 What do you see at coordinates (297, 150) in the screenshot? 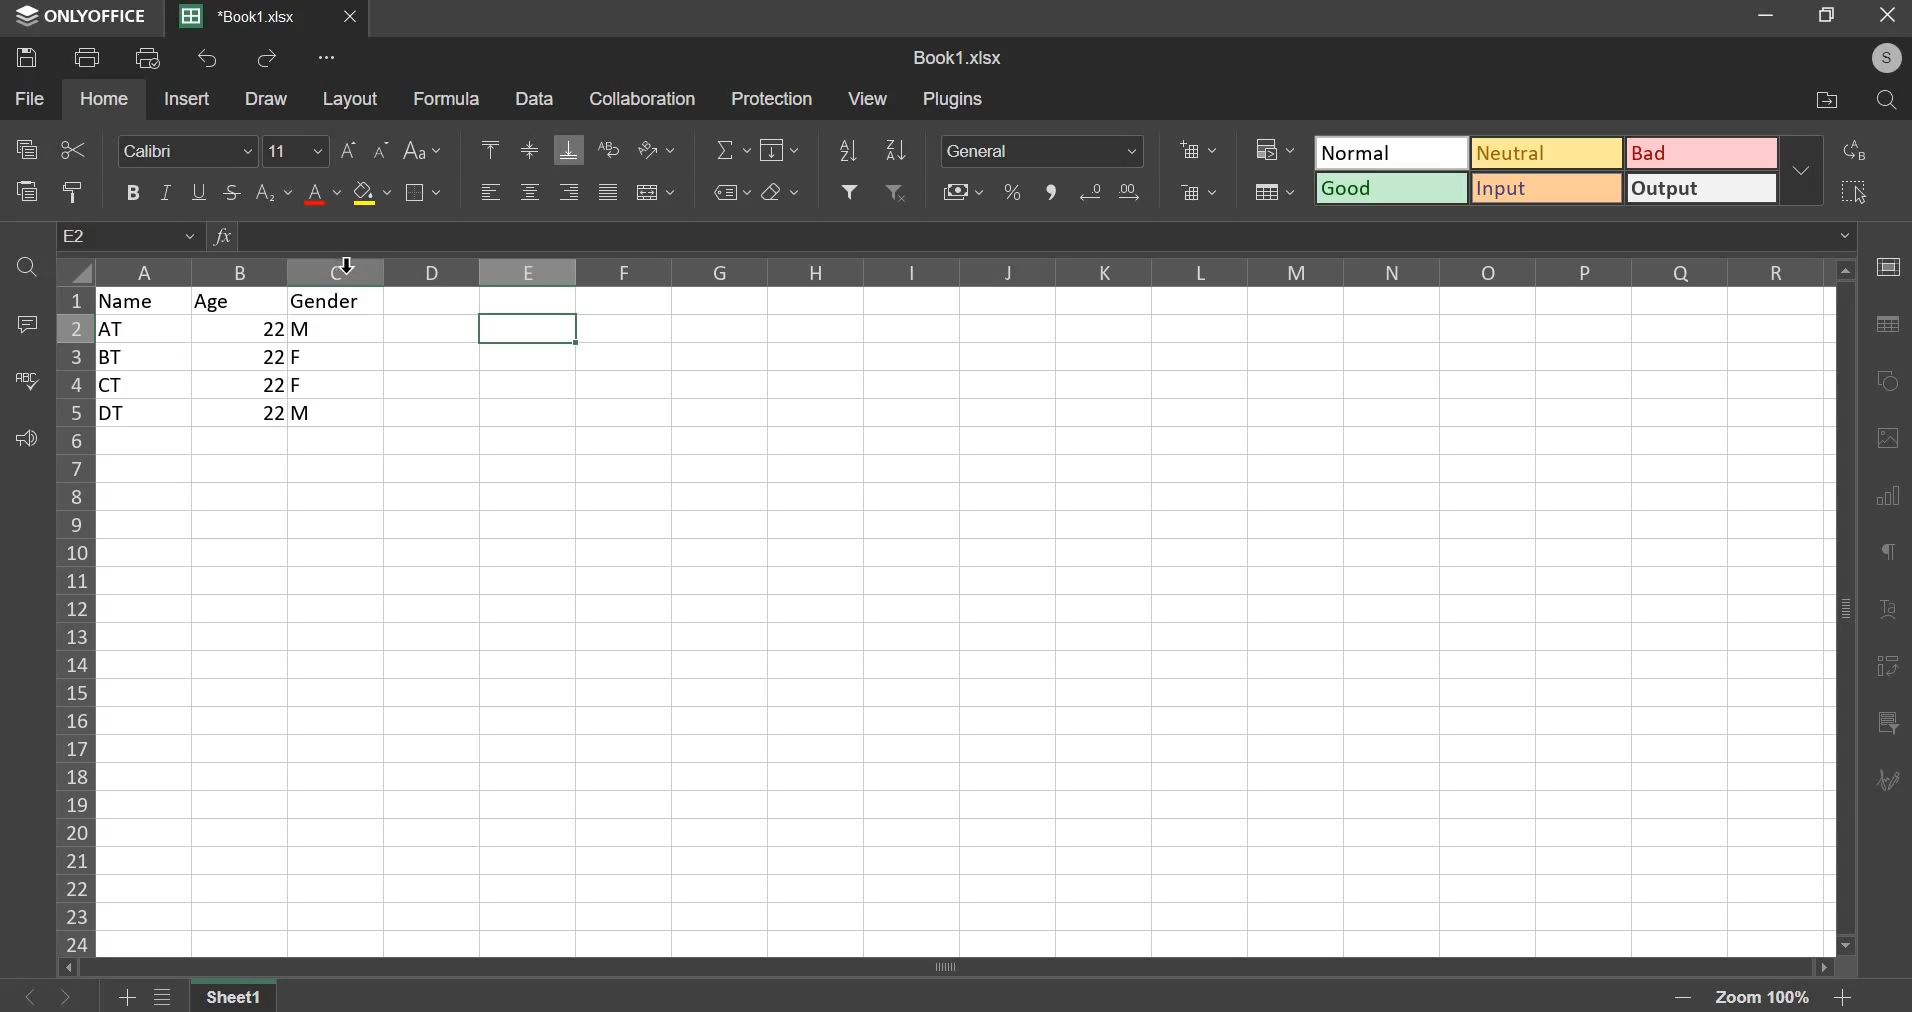
I see `font size` at bounding box center [297, 150].